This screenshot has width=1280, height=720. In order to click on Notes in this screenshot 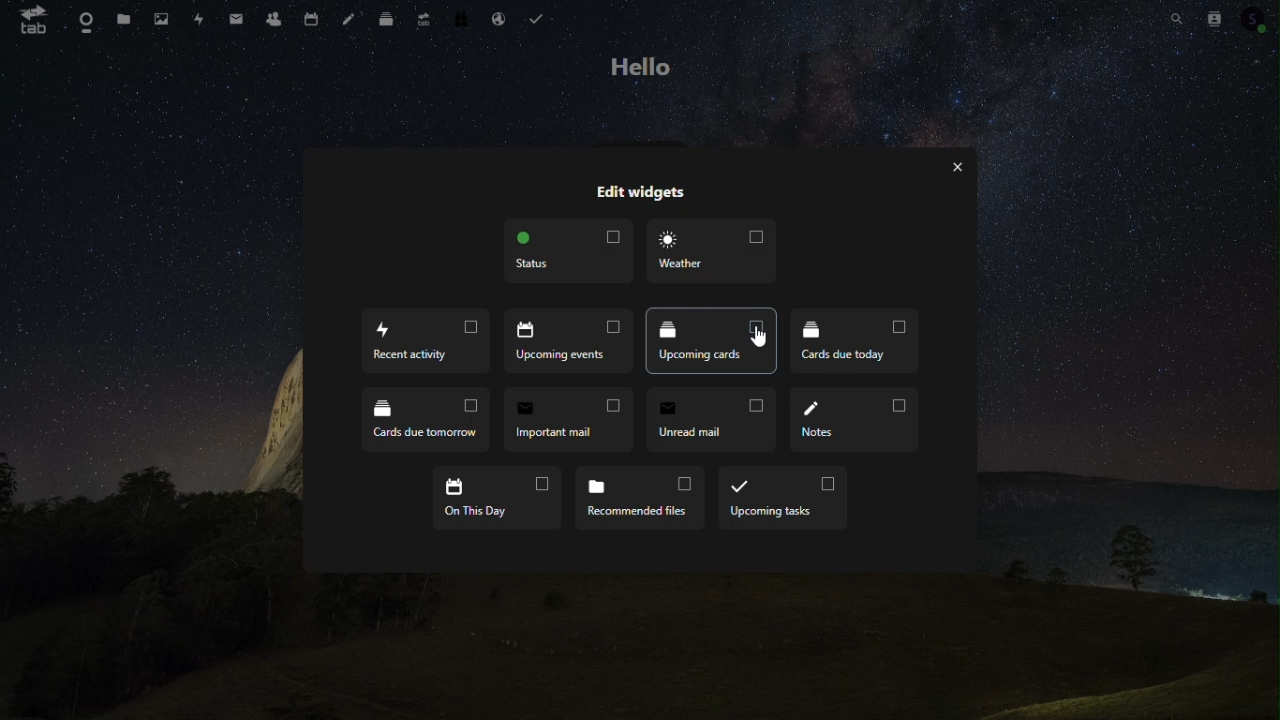, I will do `click(856, 421)`.